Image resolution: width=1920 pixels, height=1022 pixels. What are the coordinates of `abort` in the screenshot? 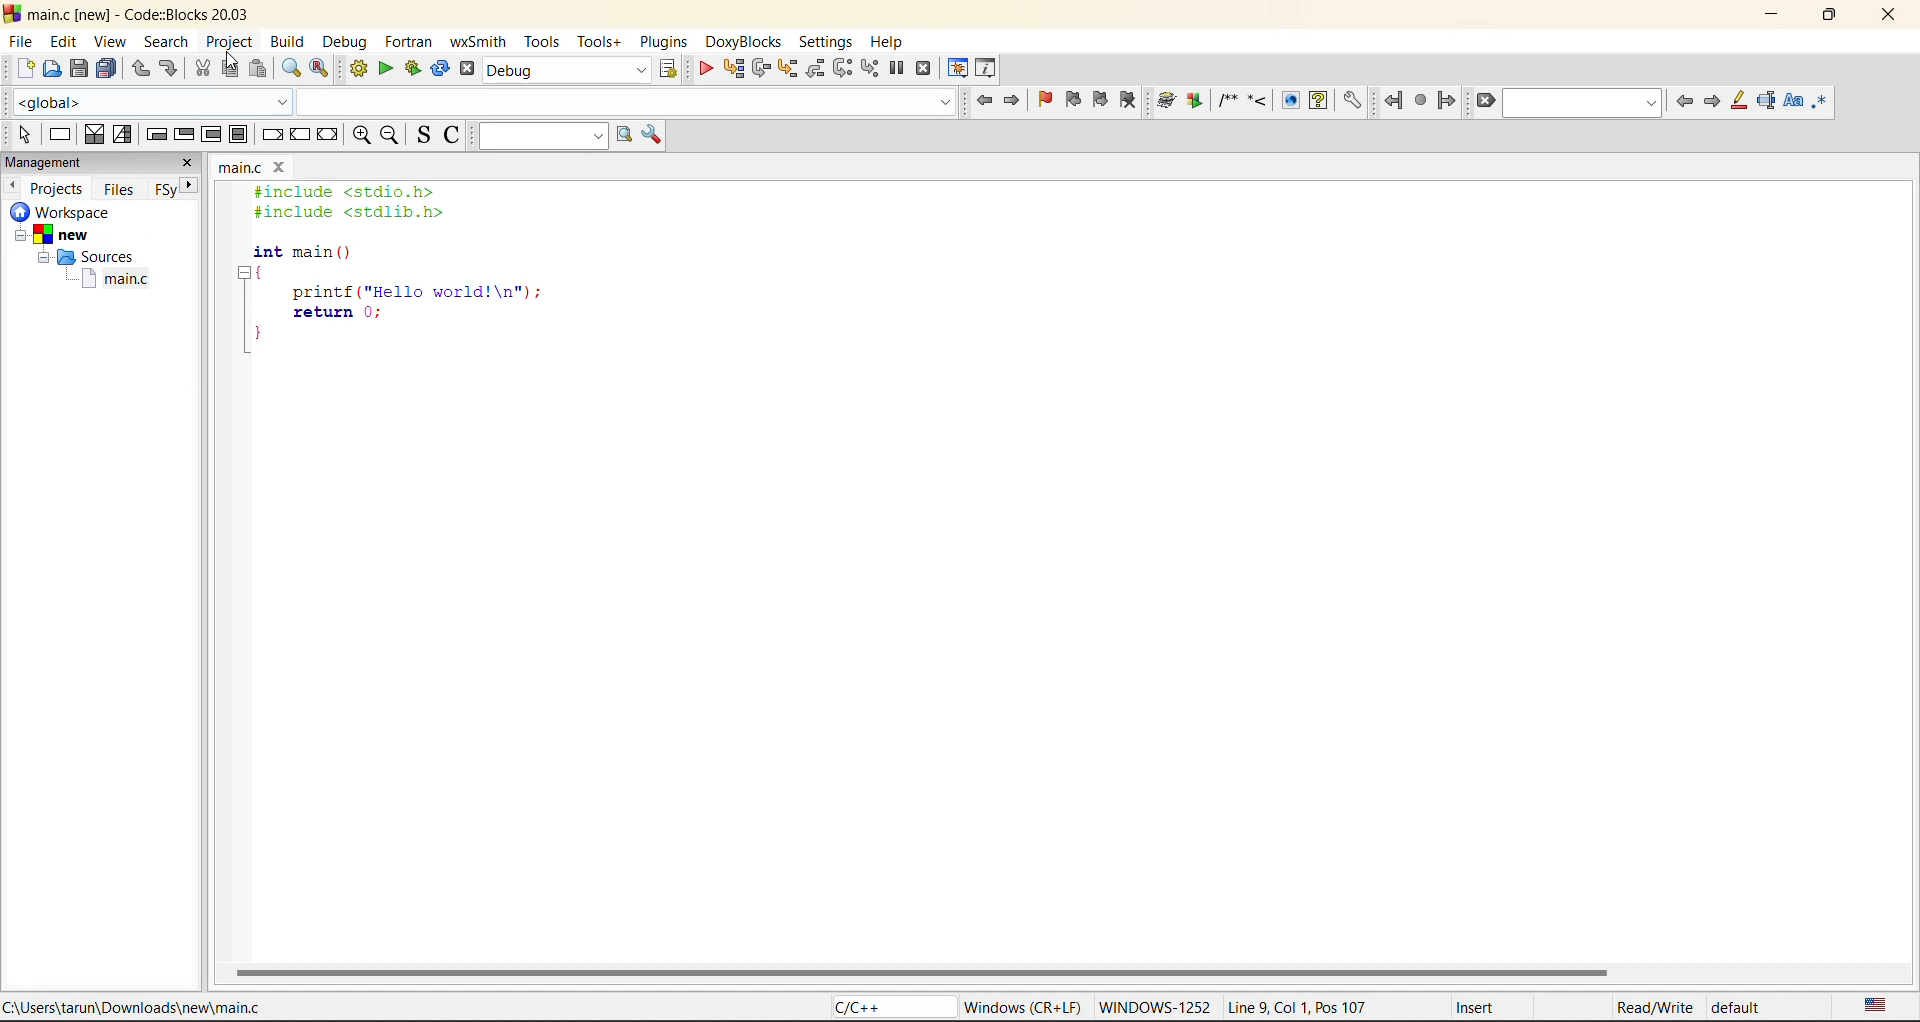 It's located at (466, 70).